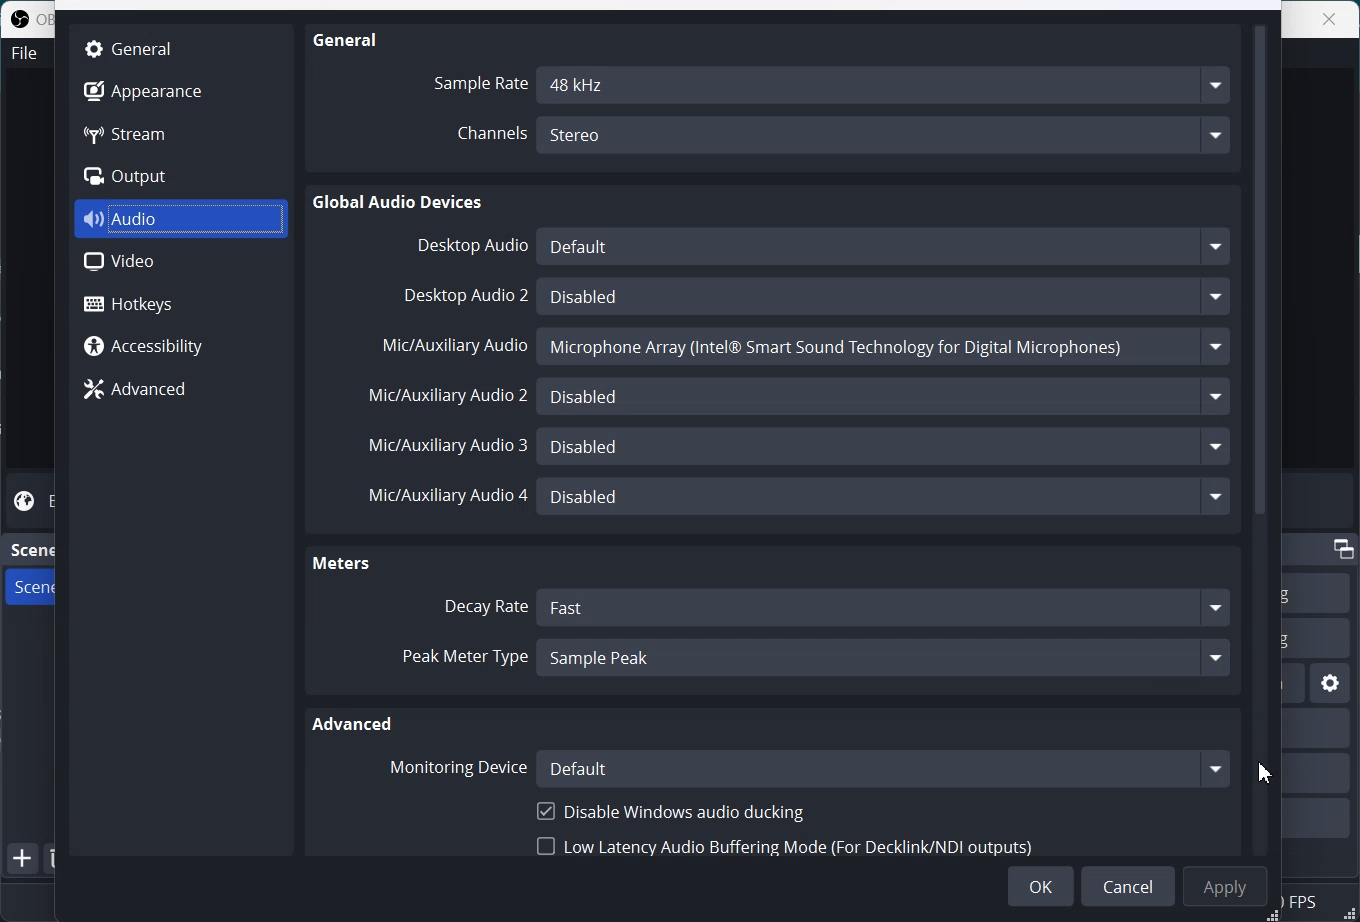 This screenshot has height=922, width=1360. Describe the element at coordinates (888, 500) in the screenshot. I see `Disabled` at that location.